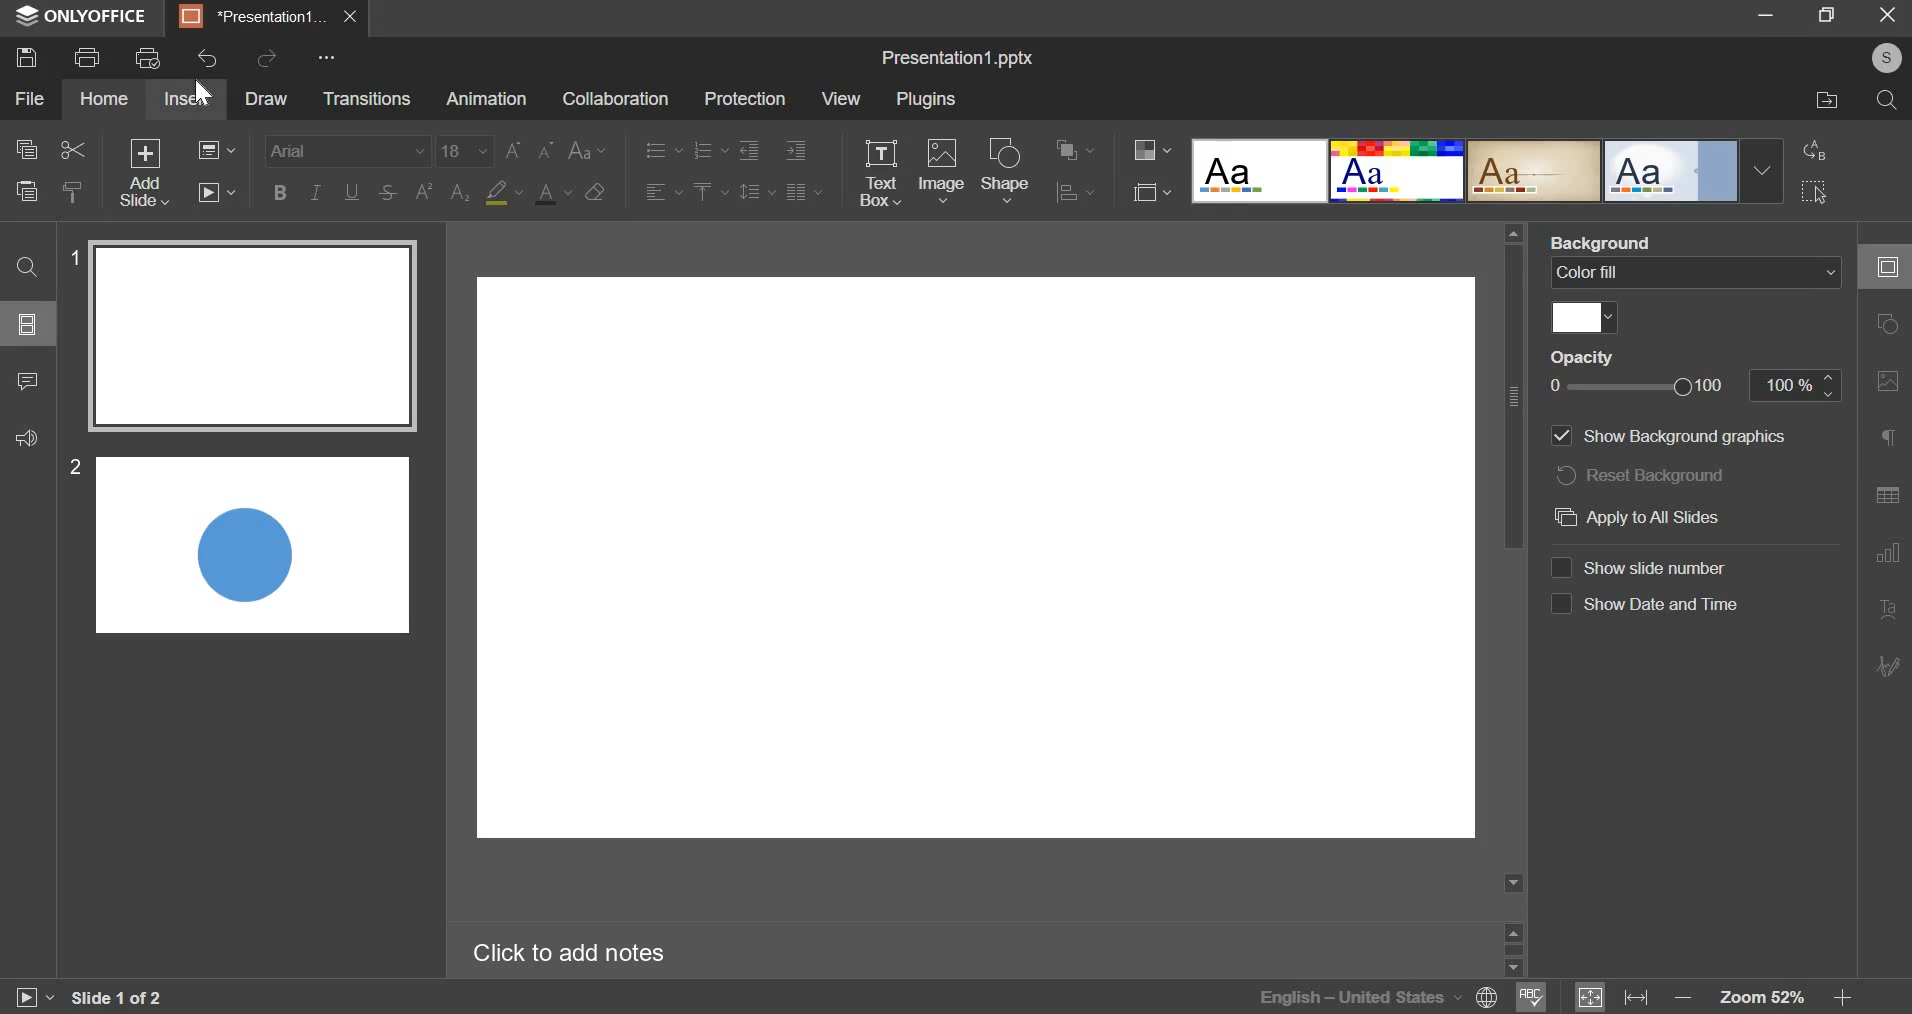 This screenshot has width=1912, height=1014. Describe the element at coordinates (1696, 387) in the screenshot. I see `opacity slider from 0 to 100` at that location.